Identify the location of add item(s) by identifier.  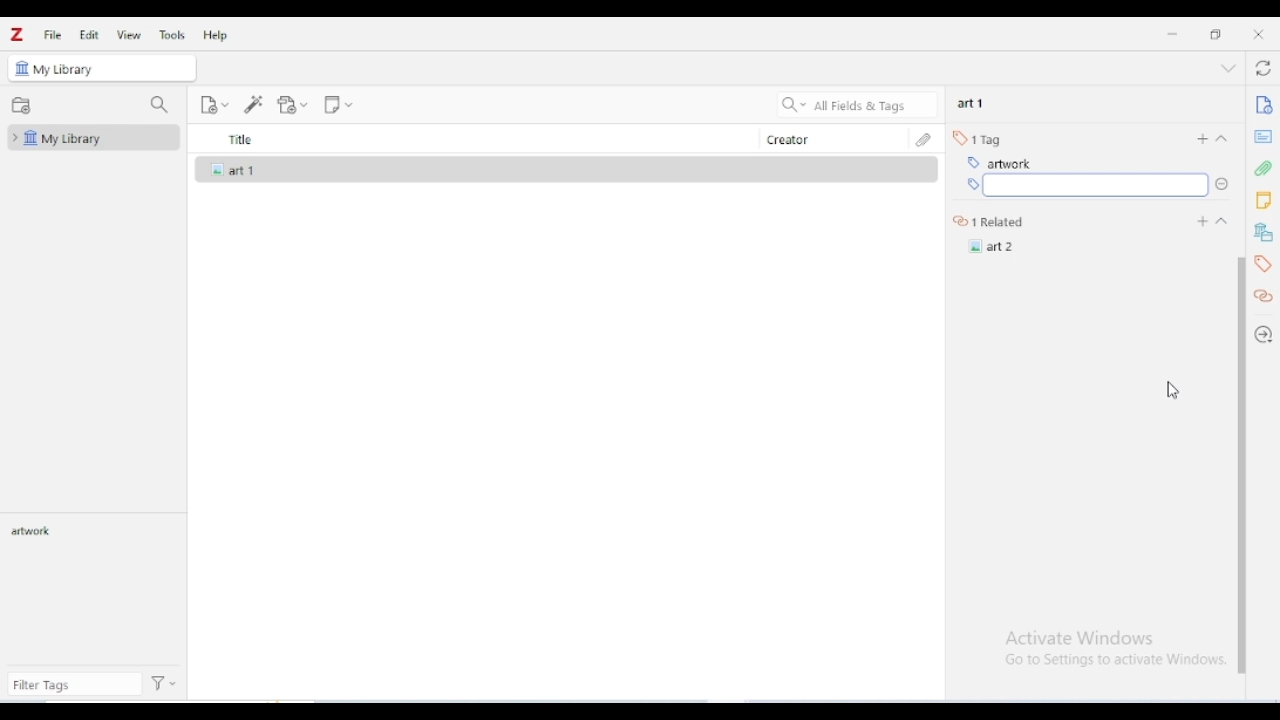
(255, 104).